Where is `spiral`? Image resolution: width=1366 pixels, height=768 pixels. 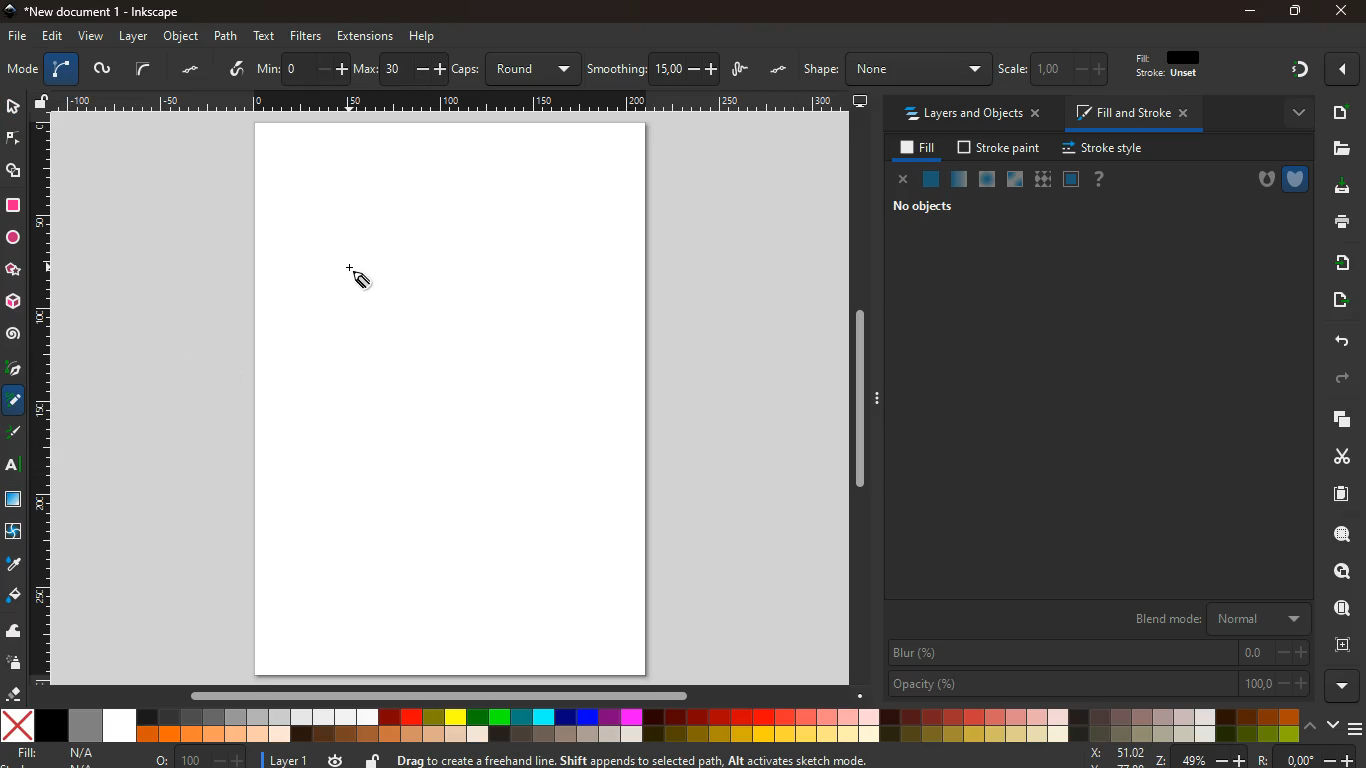
spiral is located at coordinates (13, 334).